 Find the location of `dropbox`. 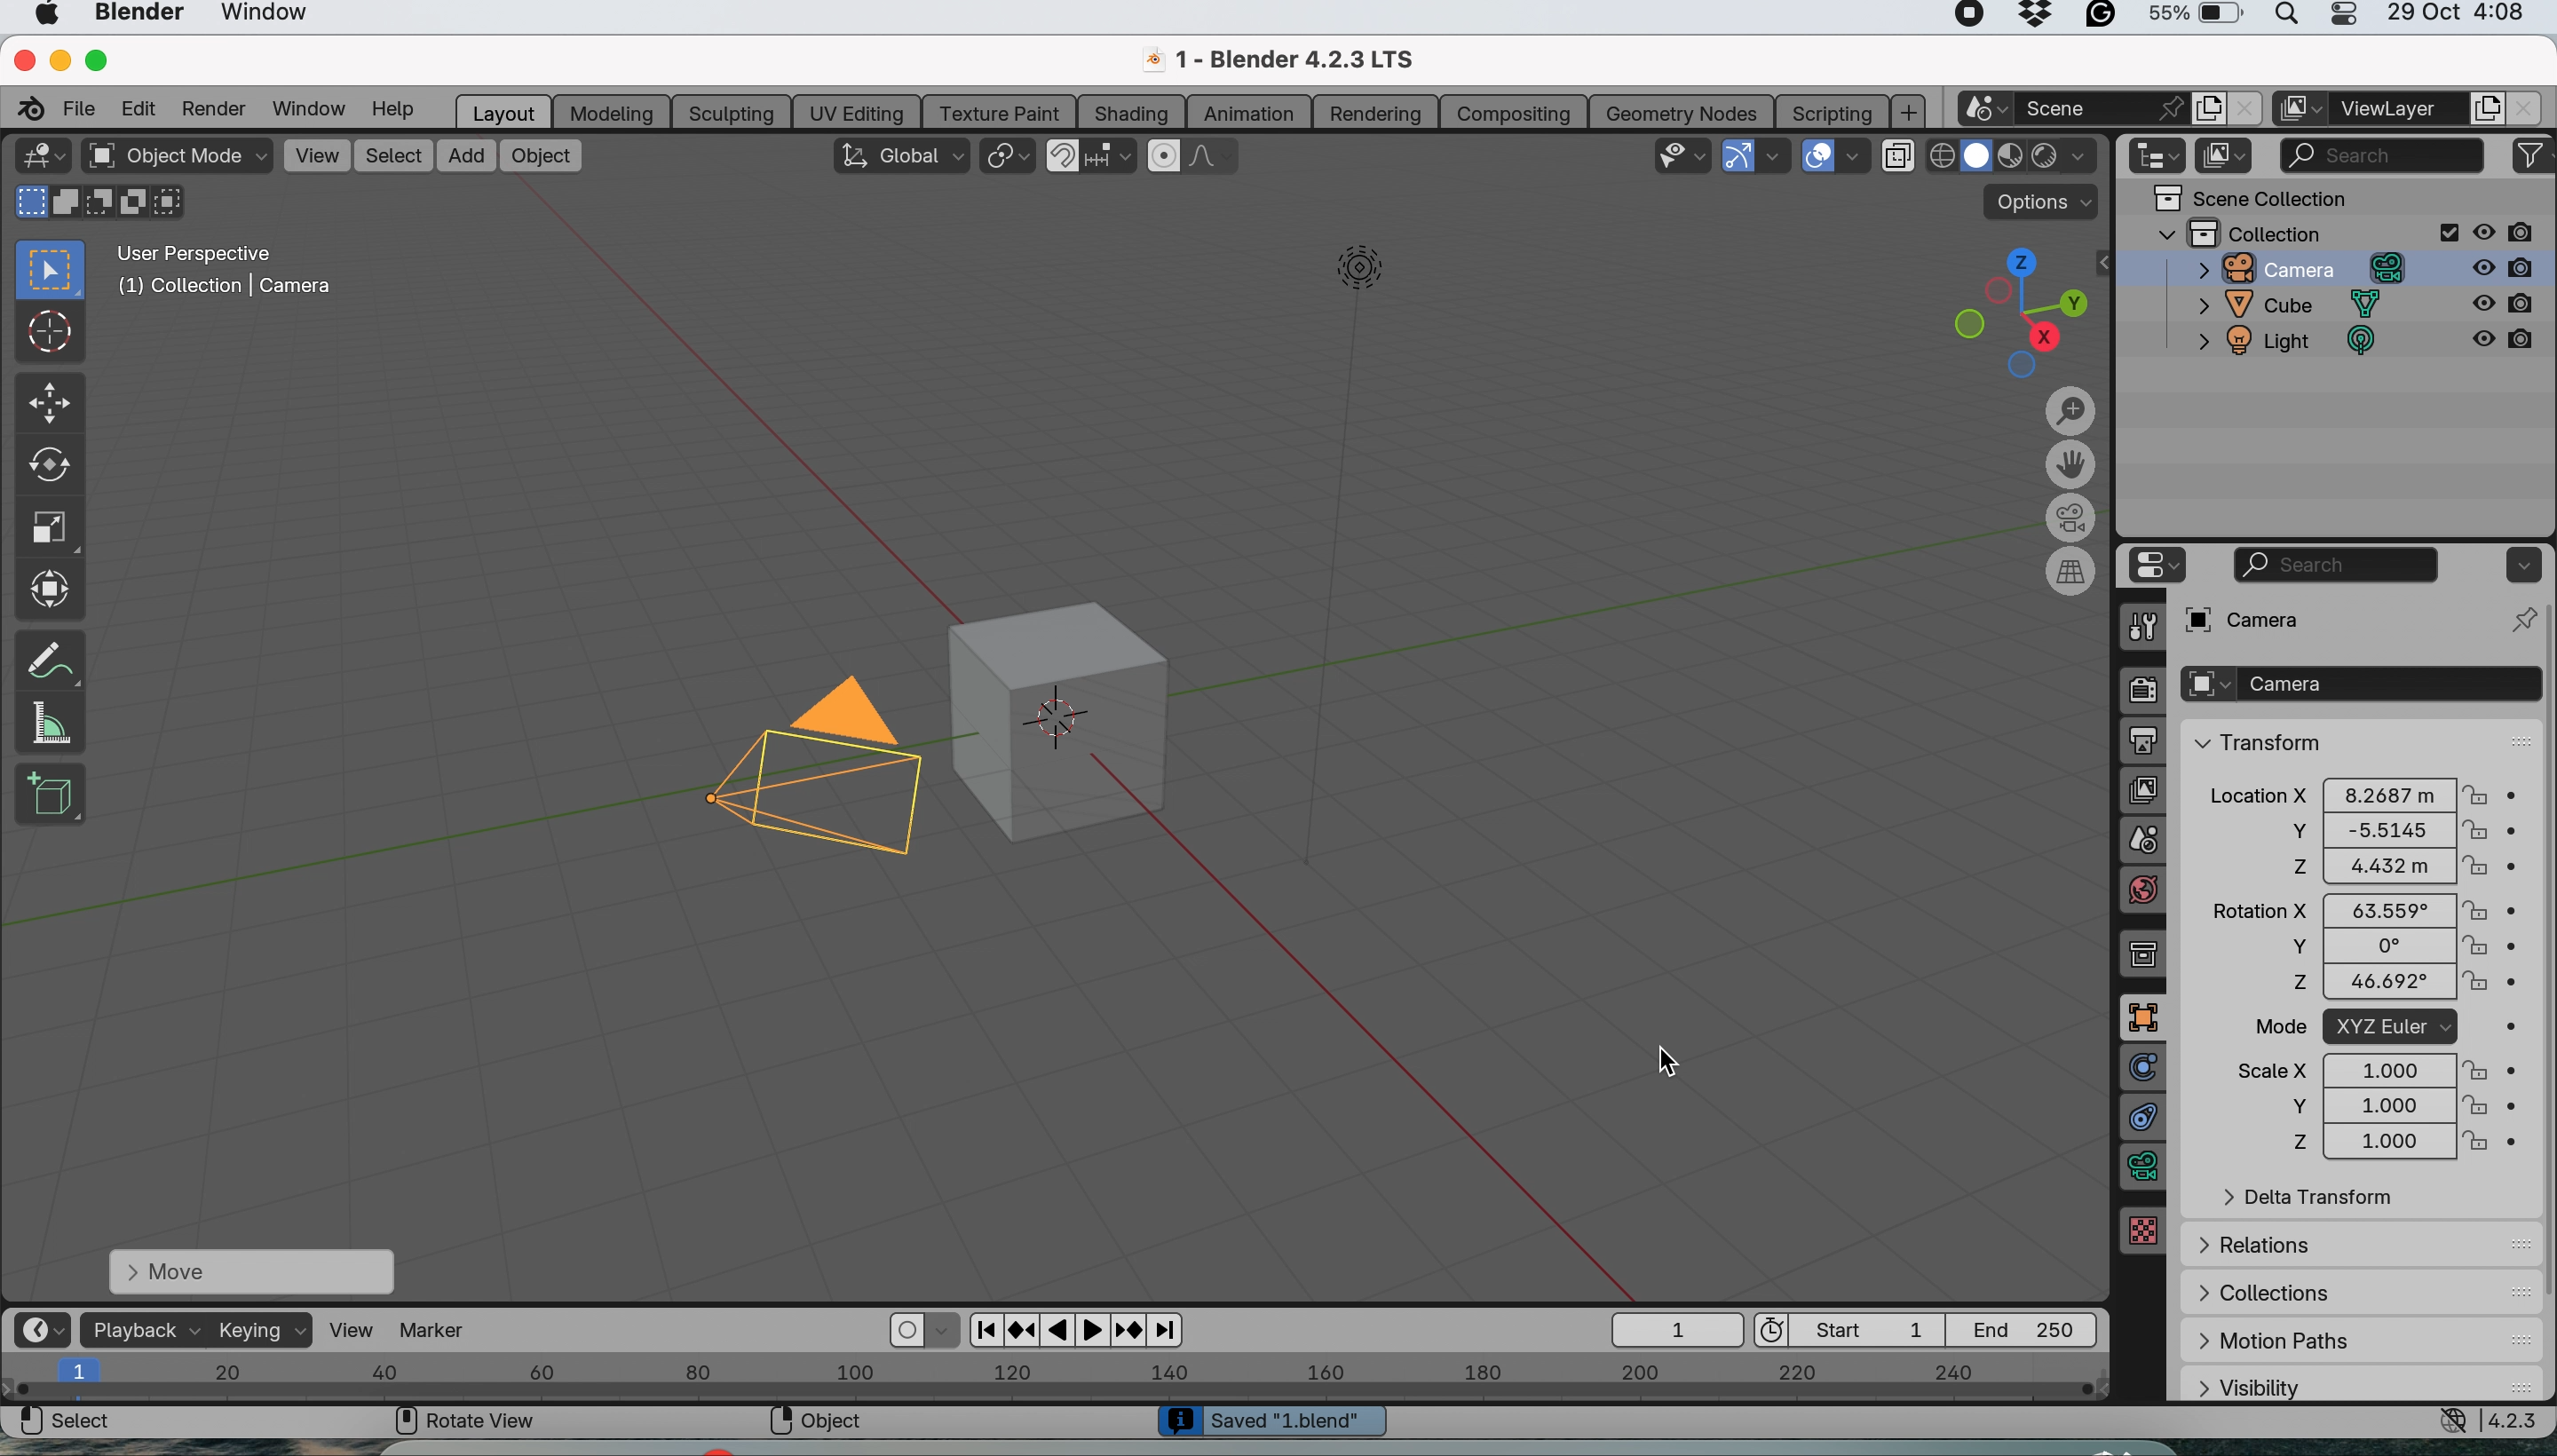

dropbox is located at coordinates (2037, 18).